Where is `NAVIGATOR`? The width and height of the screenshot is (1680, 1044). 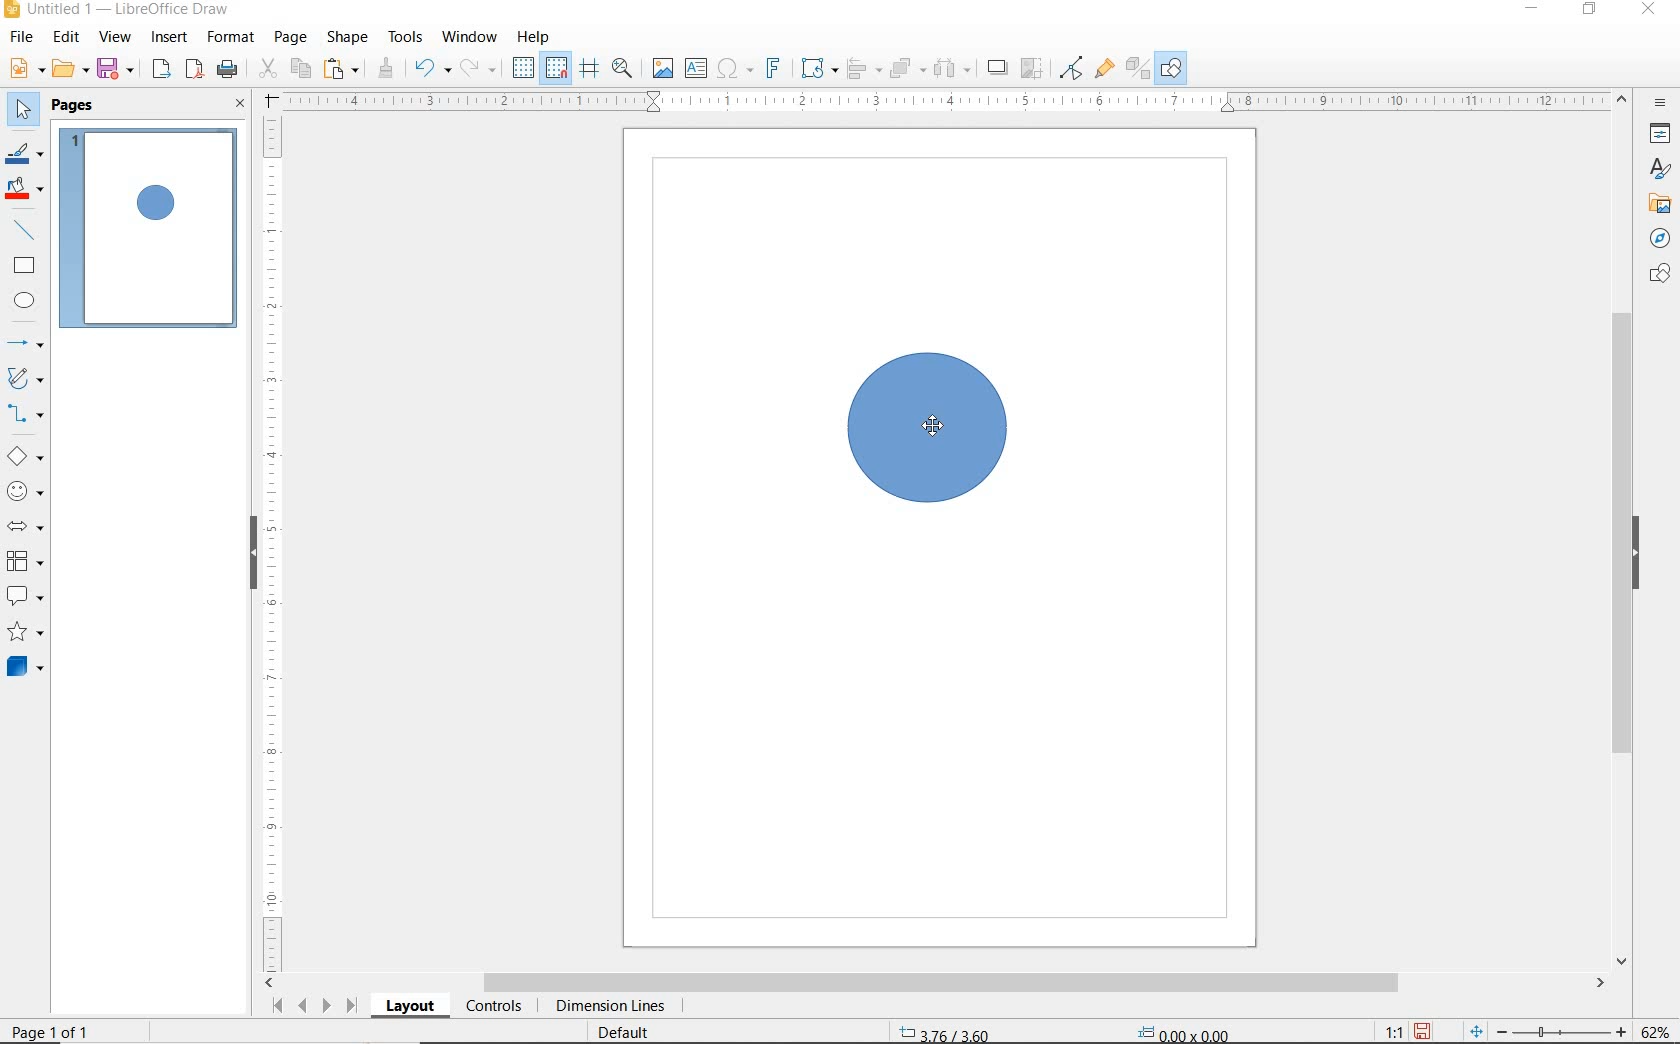
NAVIGATOR is located at coordinates (1657, 239).